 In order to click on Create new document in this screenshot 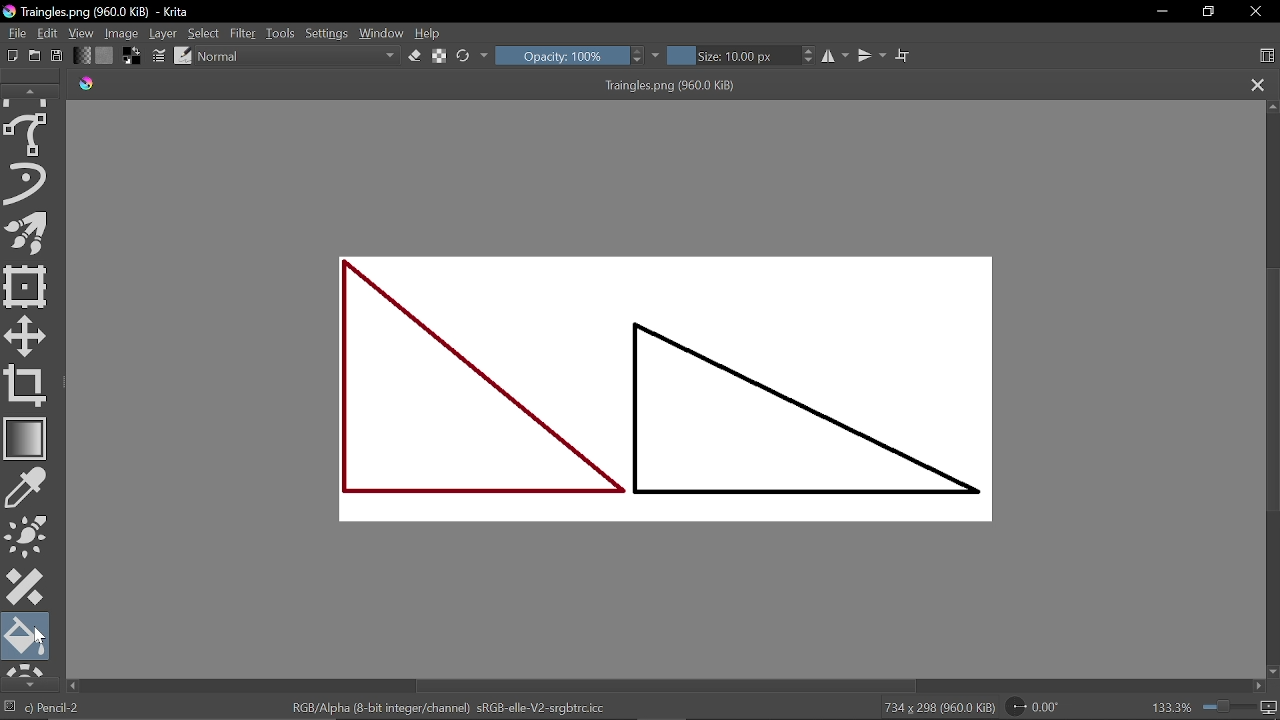, I will do `click(10, 56)`.